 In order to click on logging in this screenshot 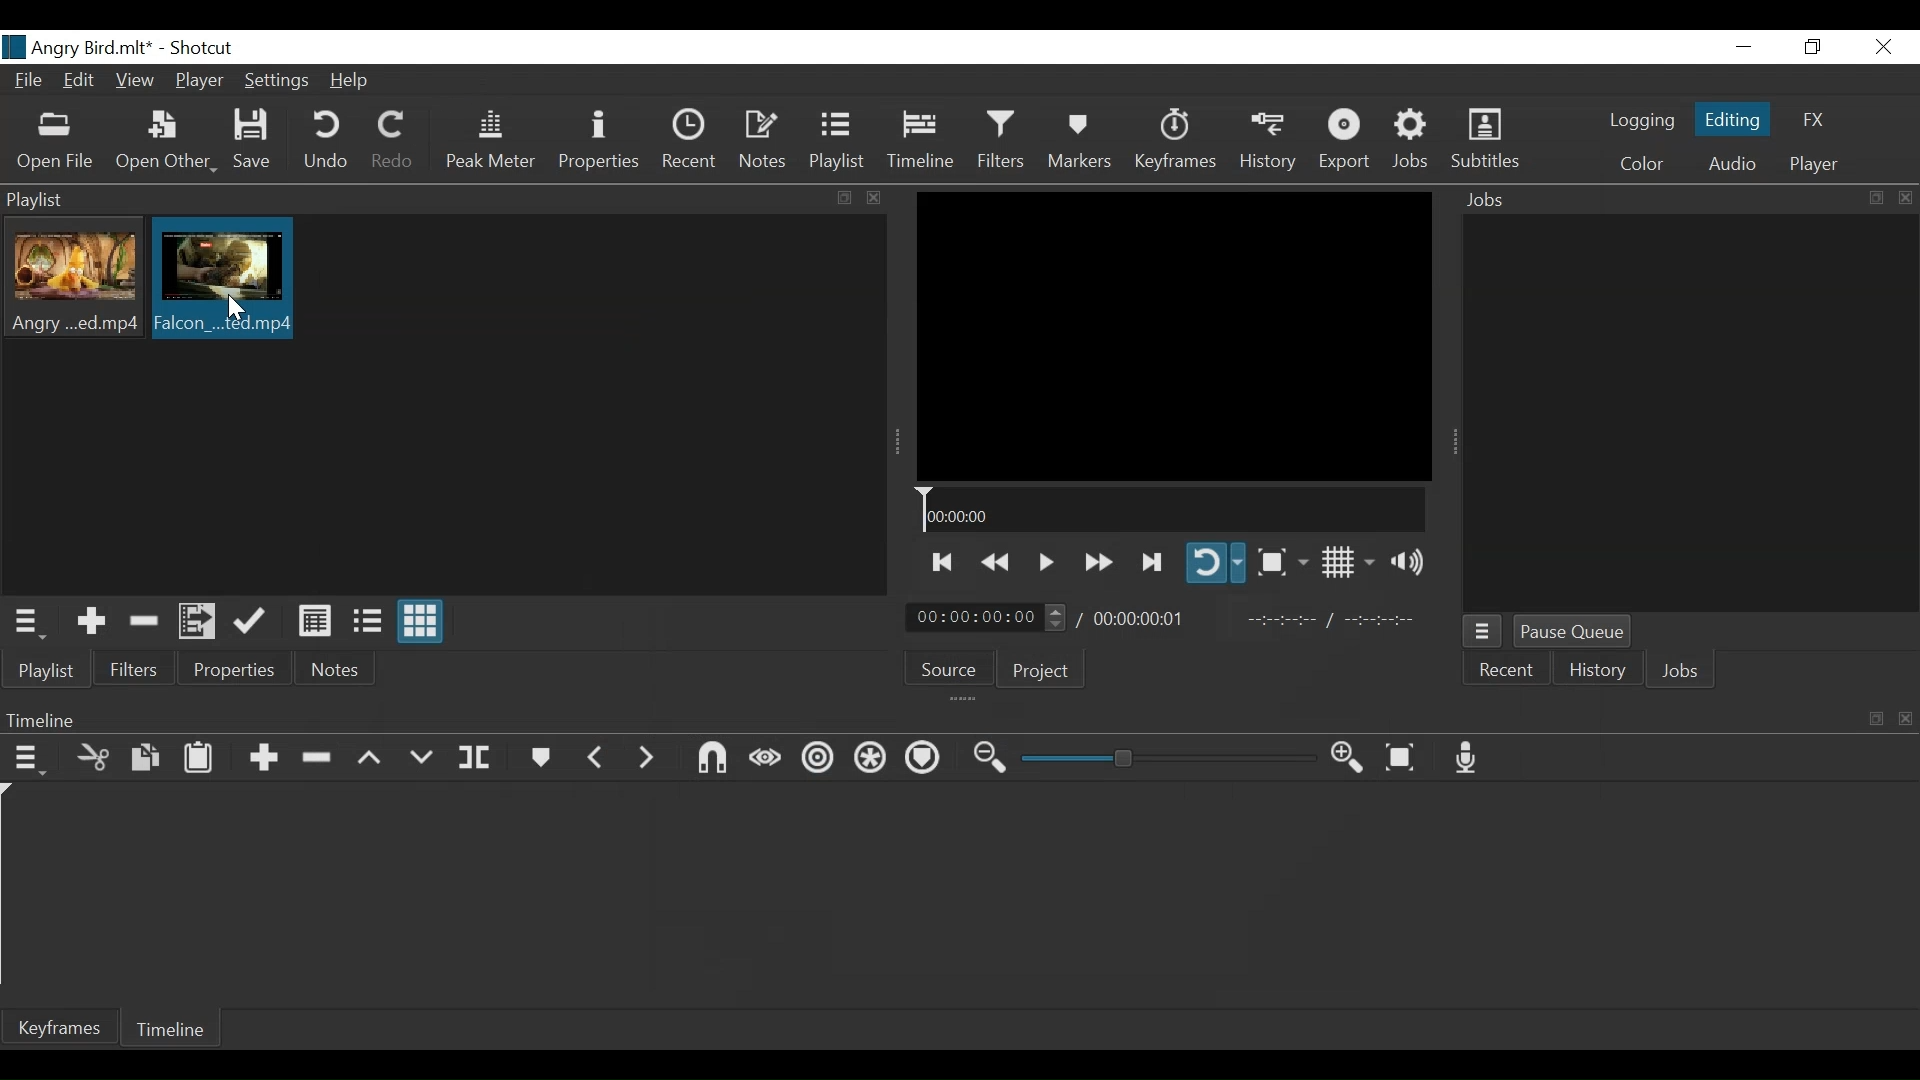, I will do `click(1642, 123)`.